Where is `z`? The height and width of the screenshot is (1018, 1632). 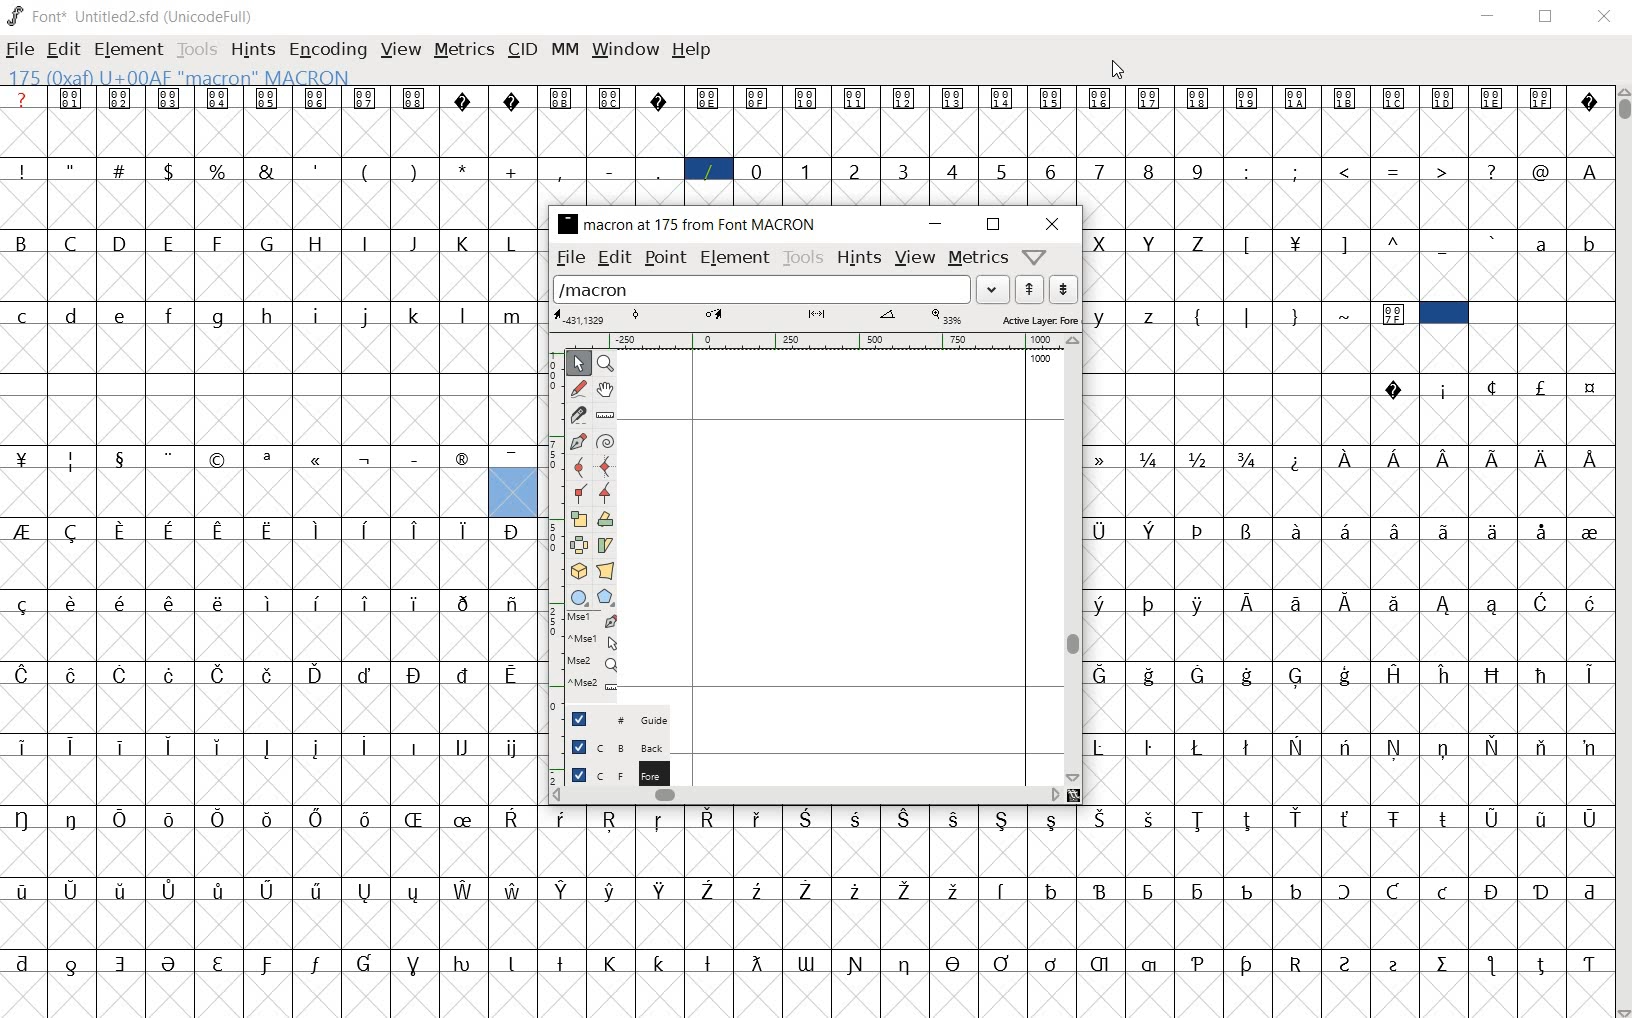 z is located at coordinates (1150, 315).